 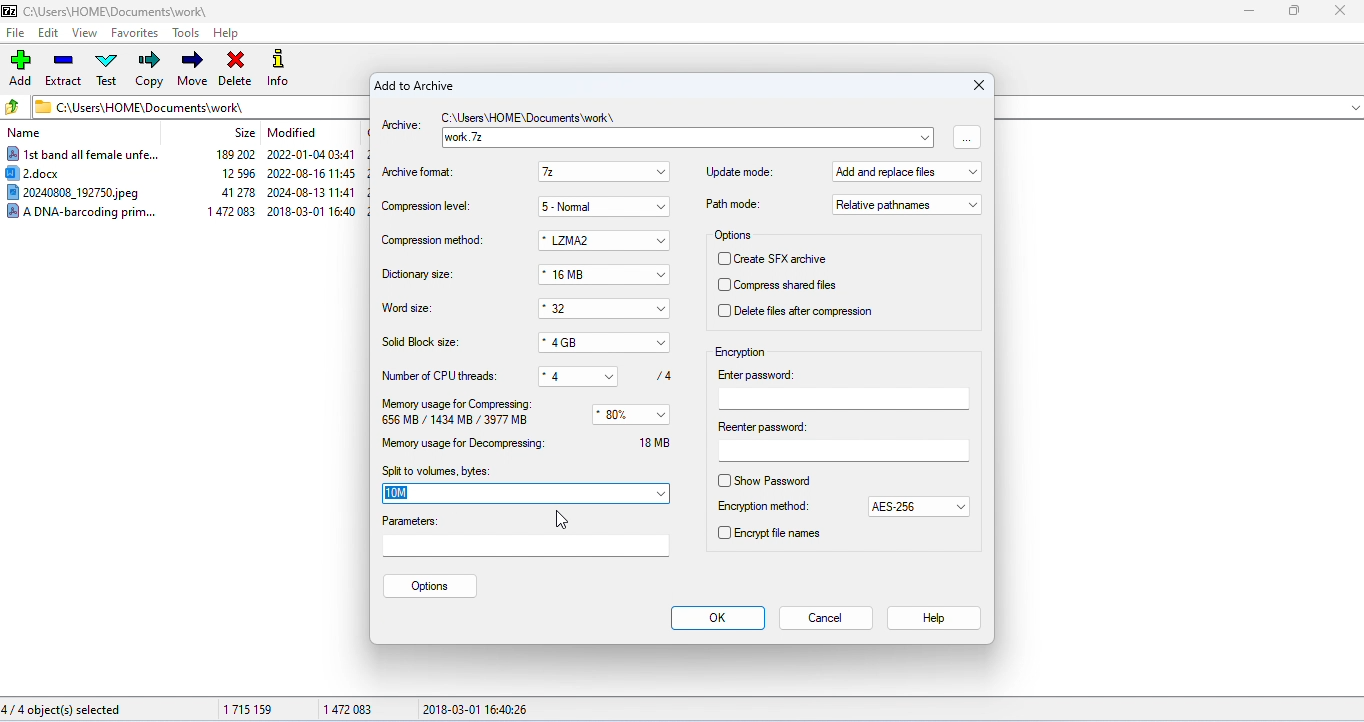 What do you see at coordinates (244, 133) in the screenshot?
I see `size` at bounding box center [244, 133].